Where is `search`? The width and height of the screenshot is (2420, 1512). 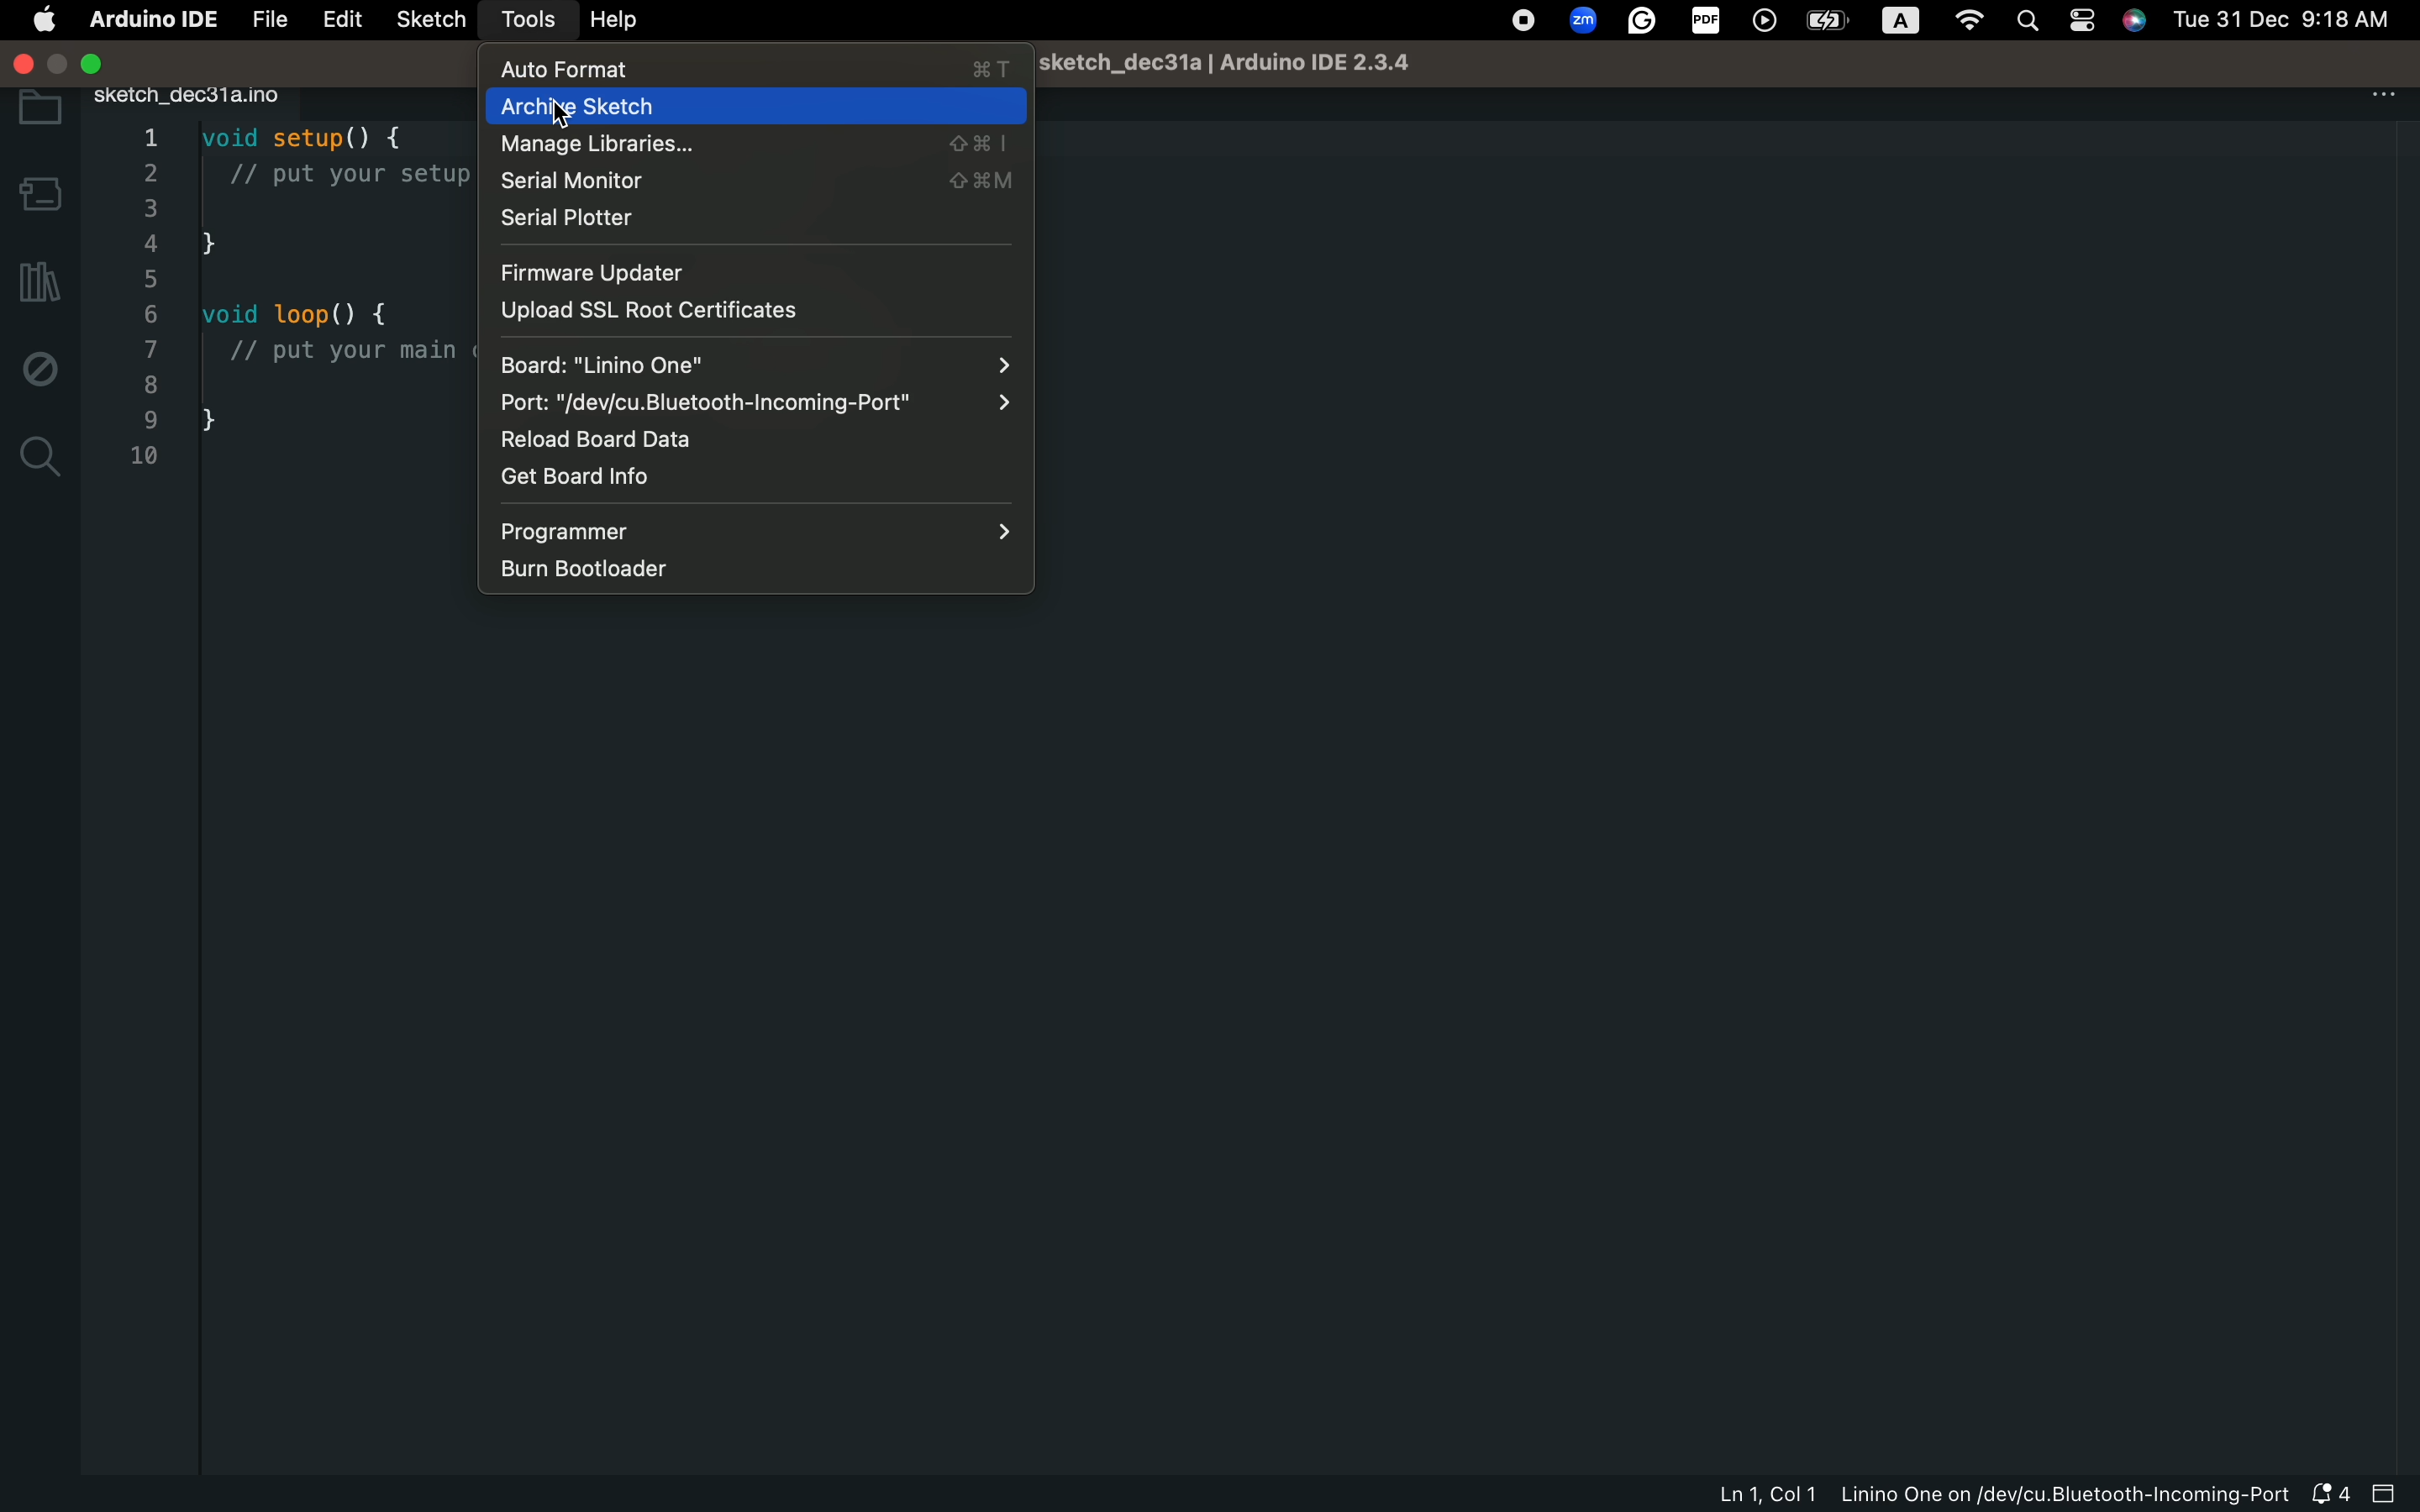
search is located at coordinates (2028, 24).